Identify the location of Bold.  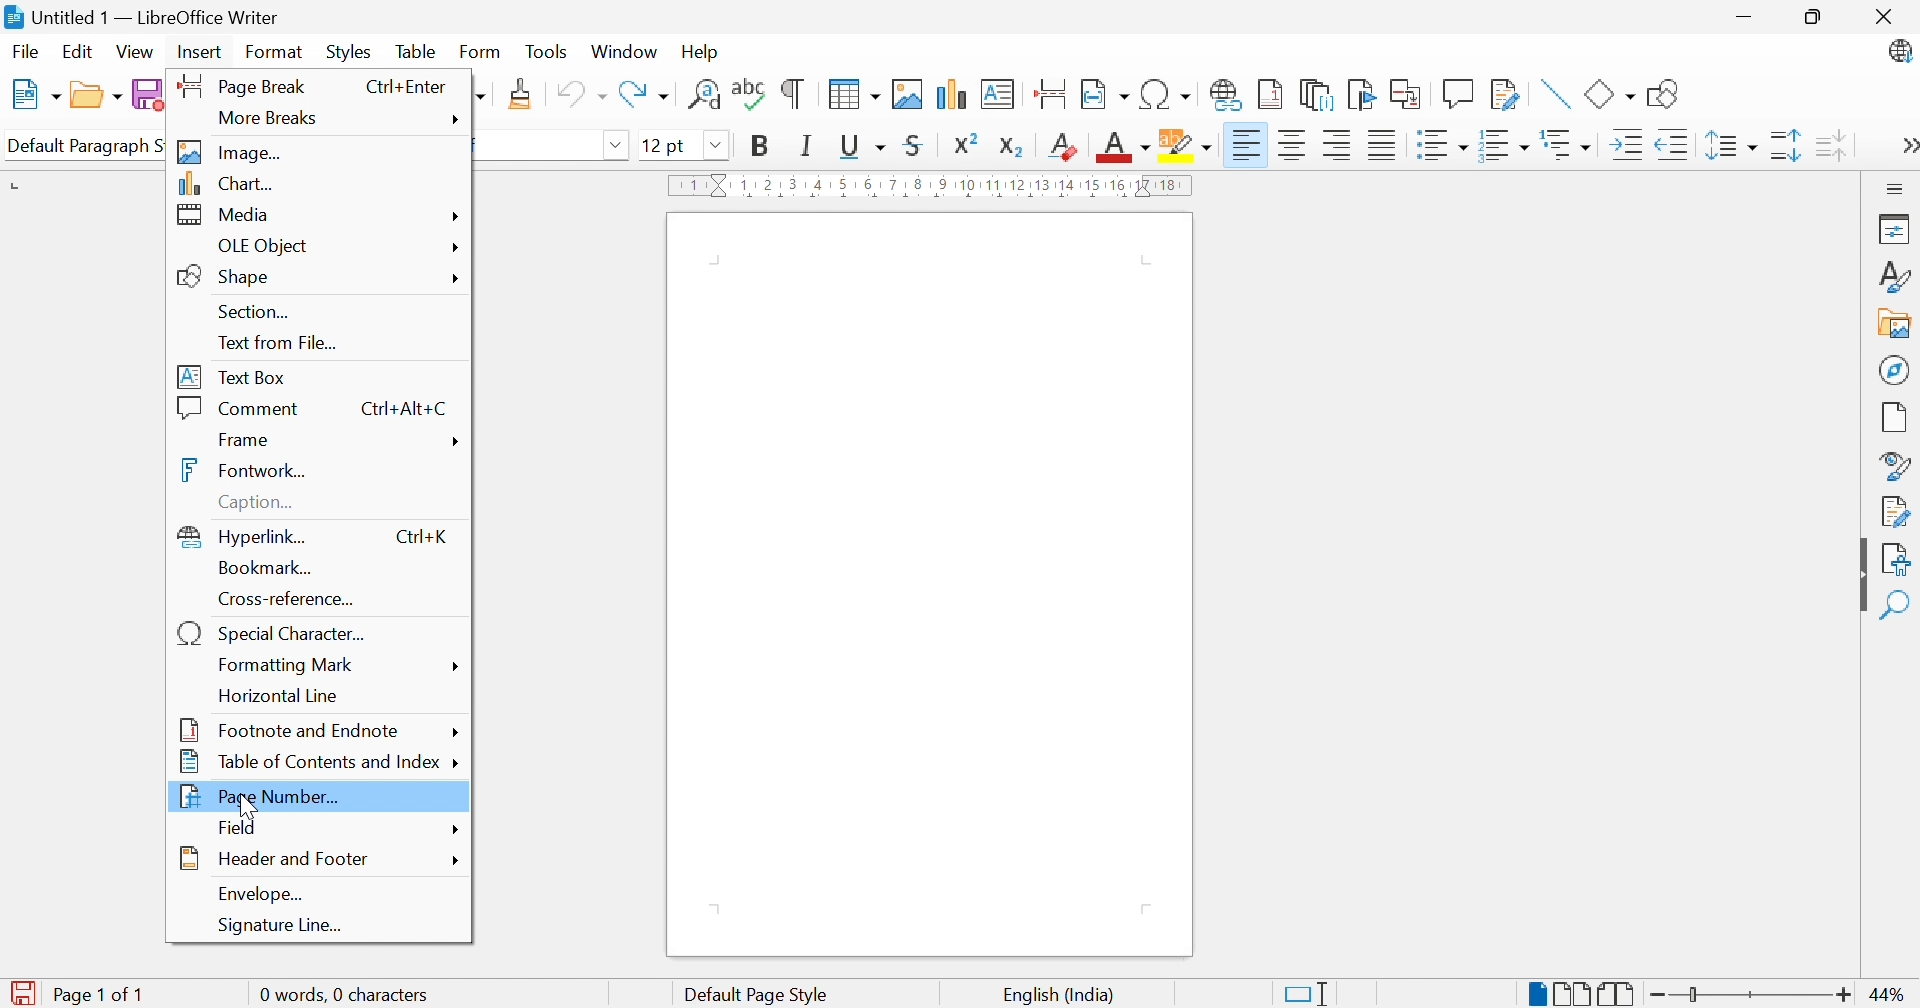
(763, 147).